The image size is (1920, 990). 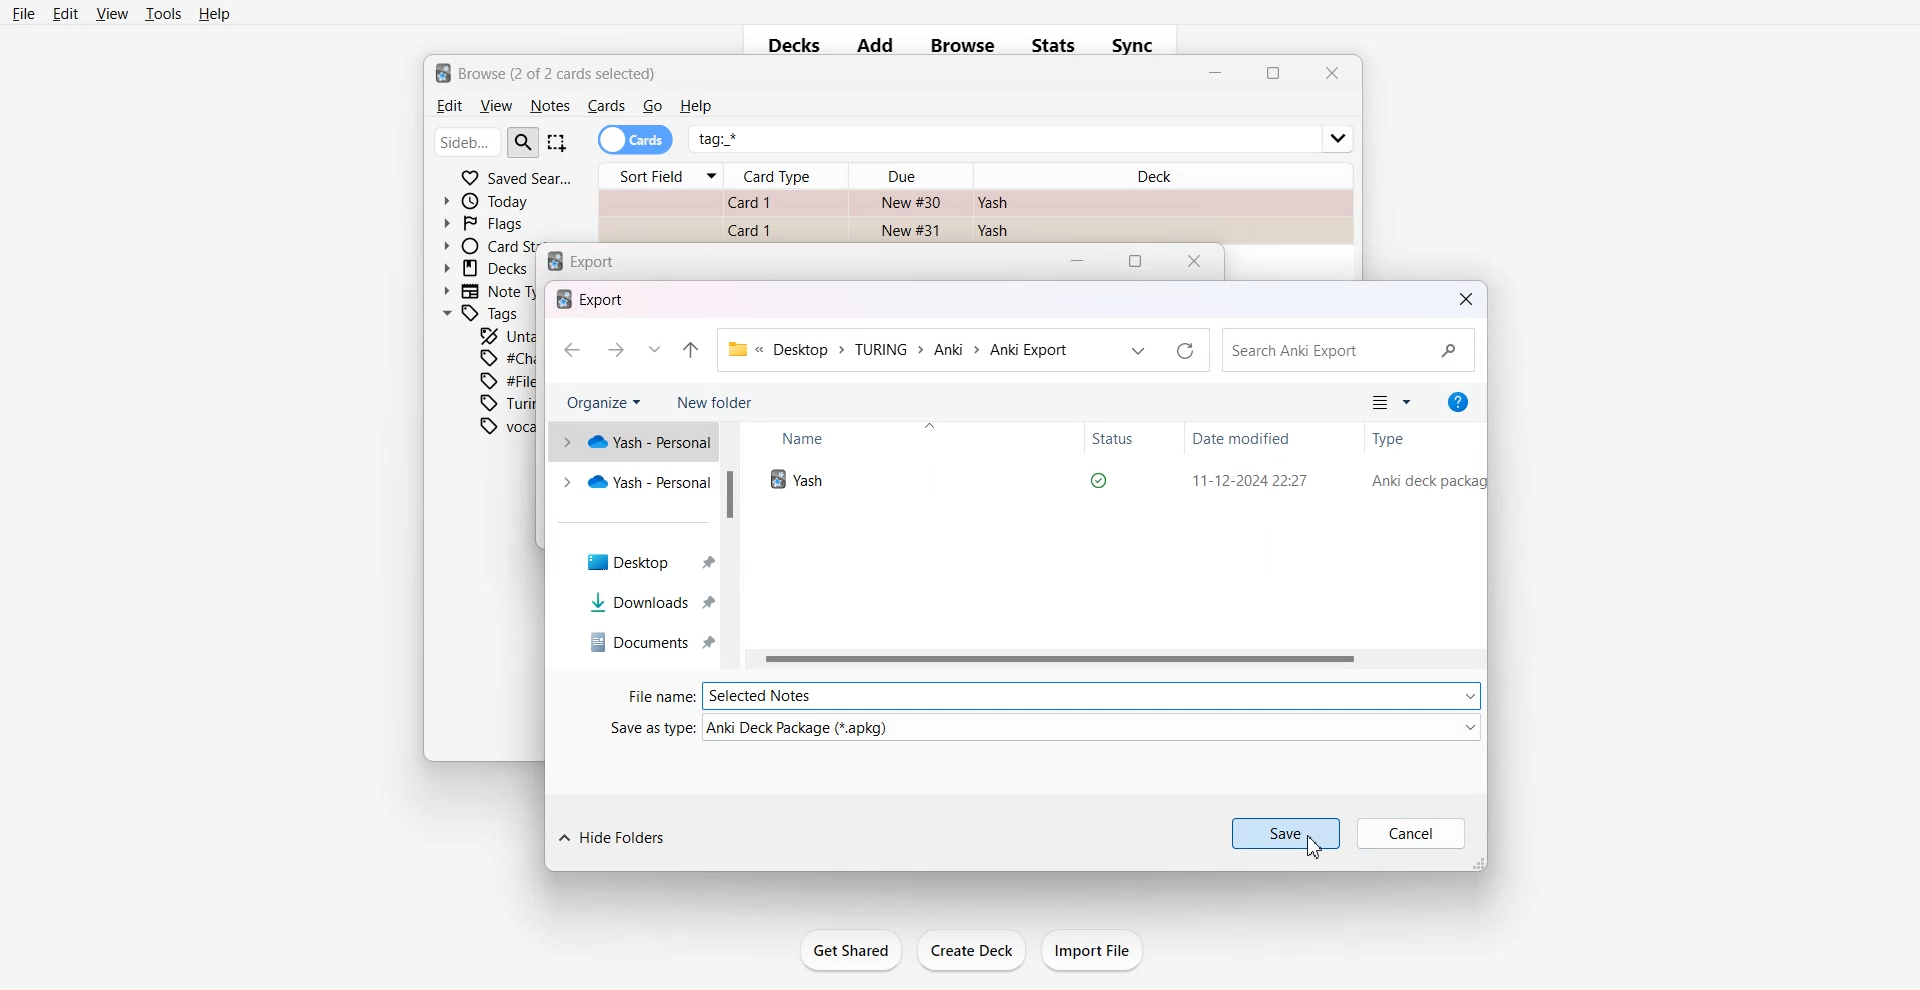 What do you see at coordinates (788, 47) in the screenshot?
I see `Decks` at bounding box center [788, 47].